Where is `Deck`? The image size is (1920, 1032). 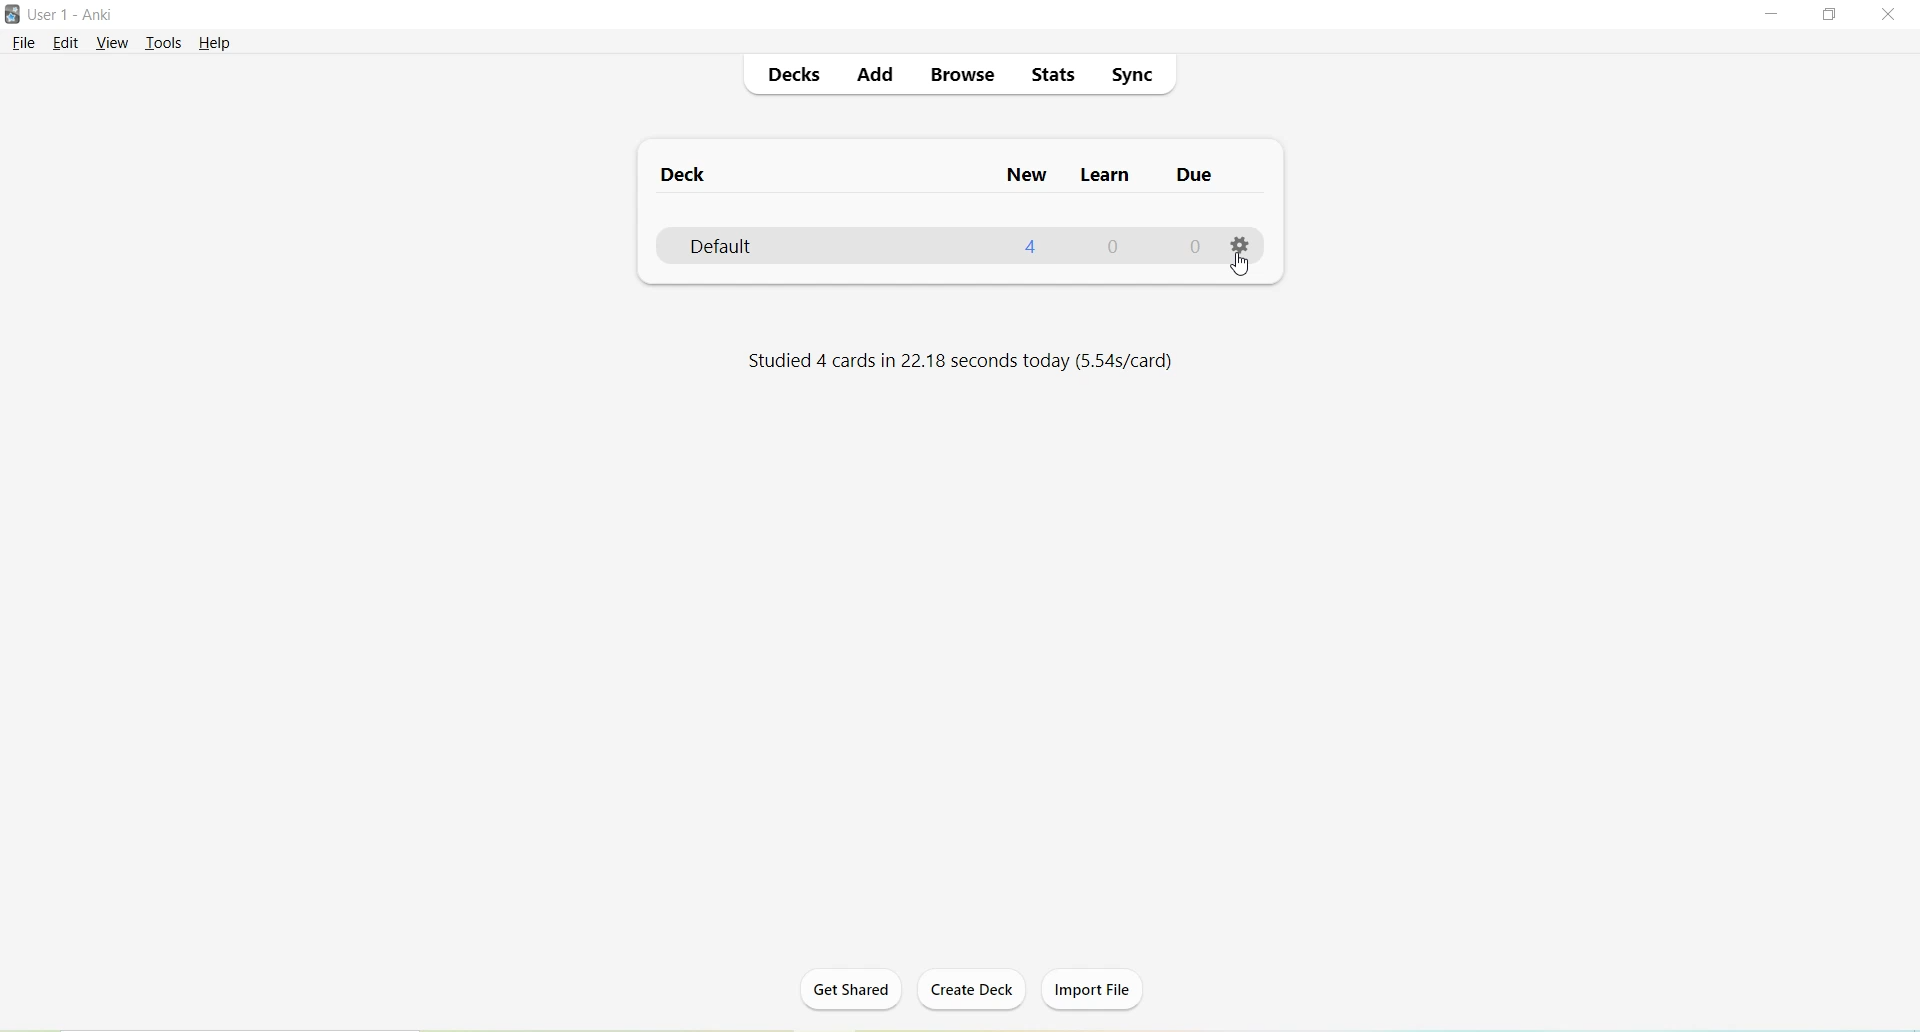 Deck is located at coordinates (686, 173).